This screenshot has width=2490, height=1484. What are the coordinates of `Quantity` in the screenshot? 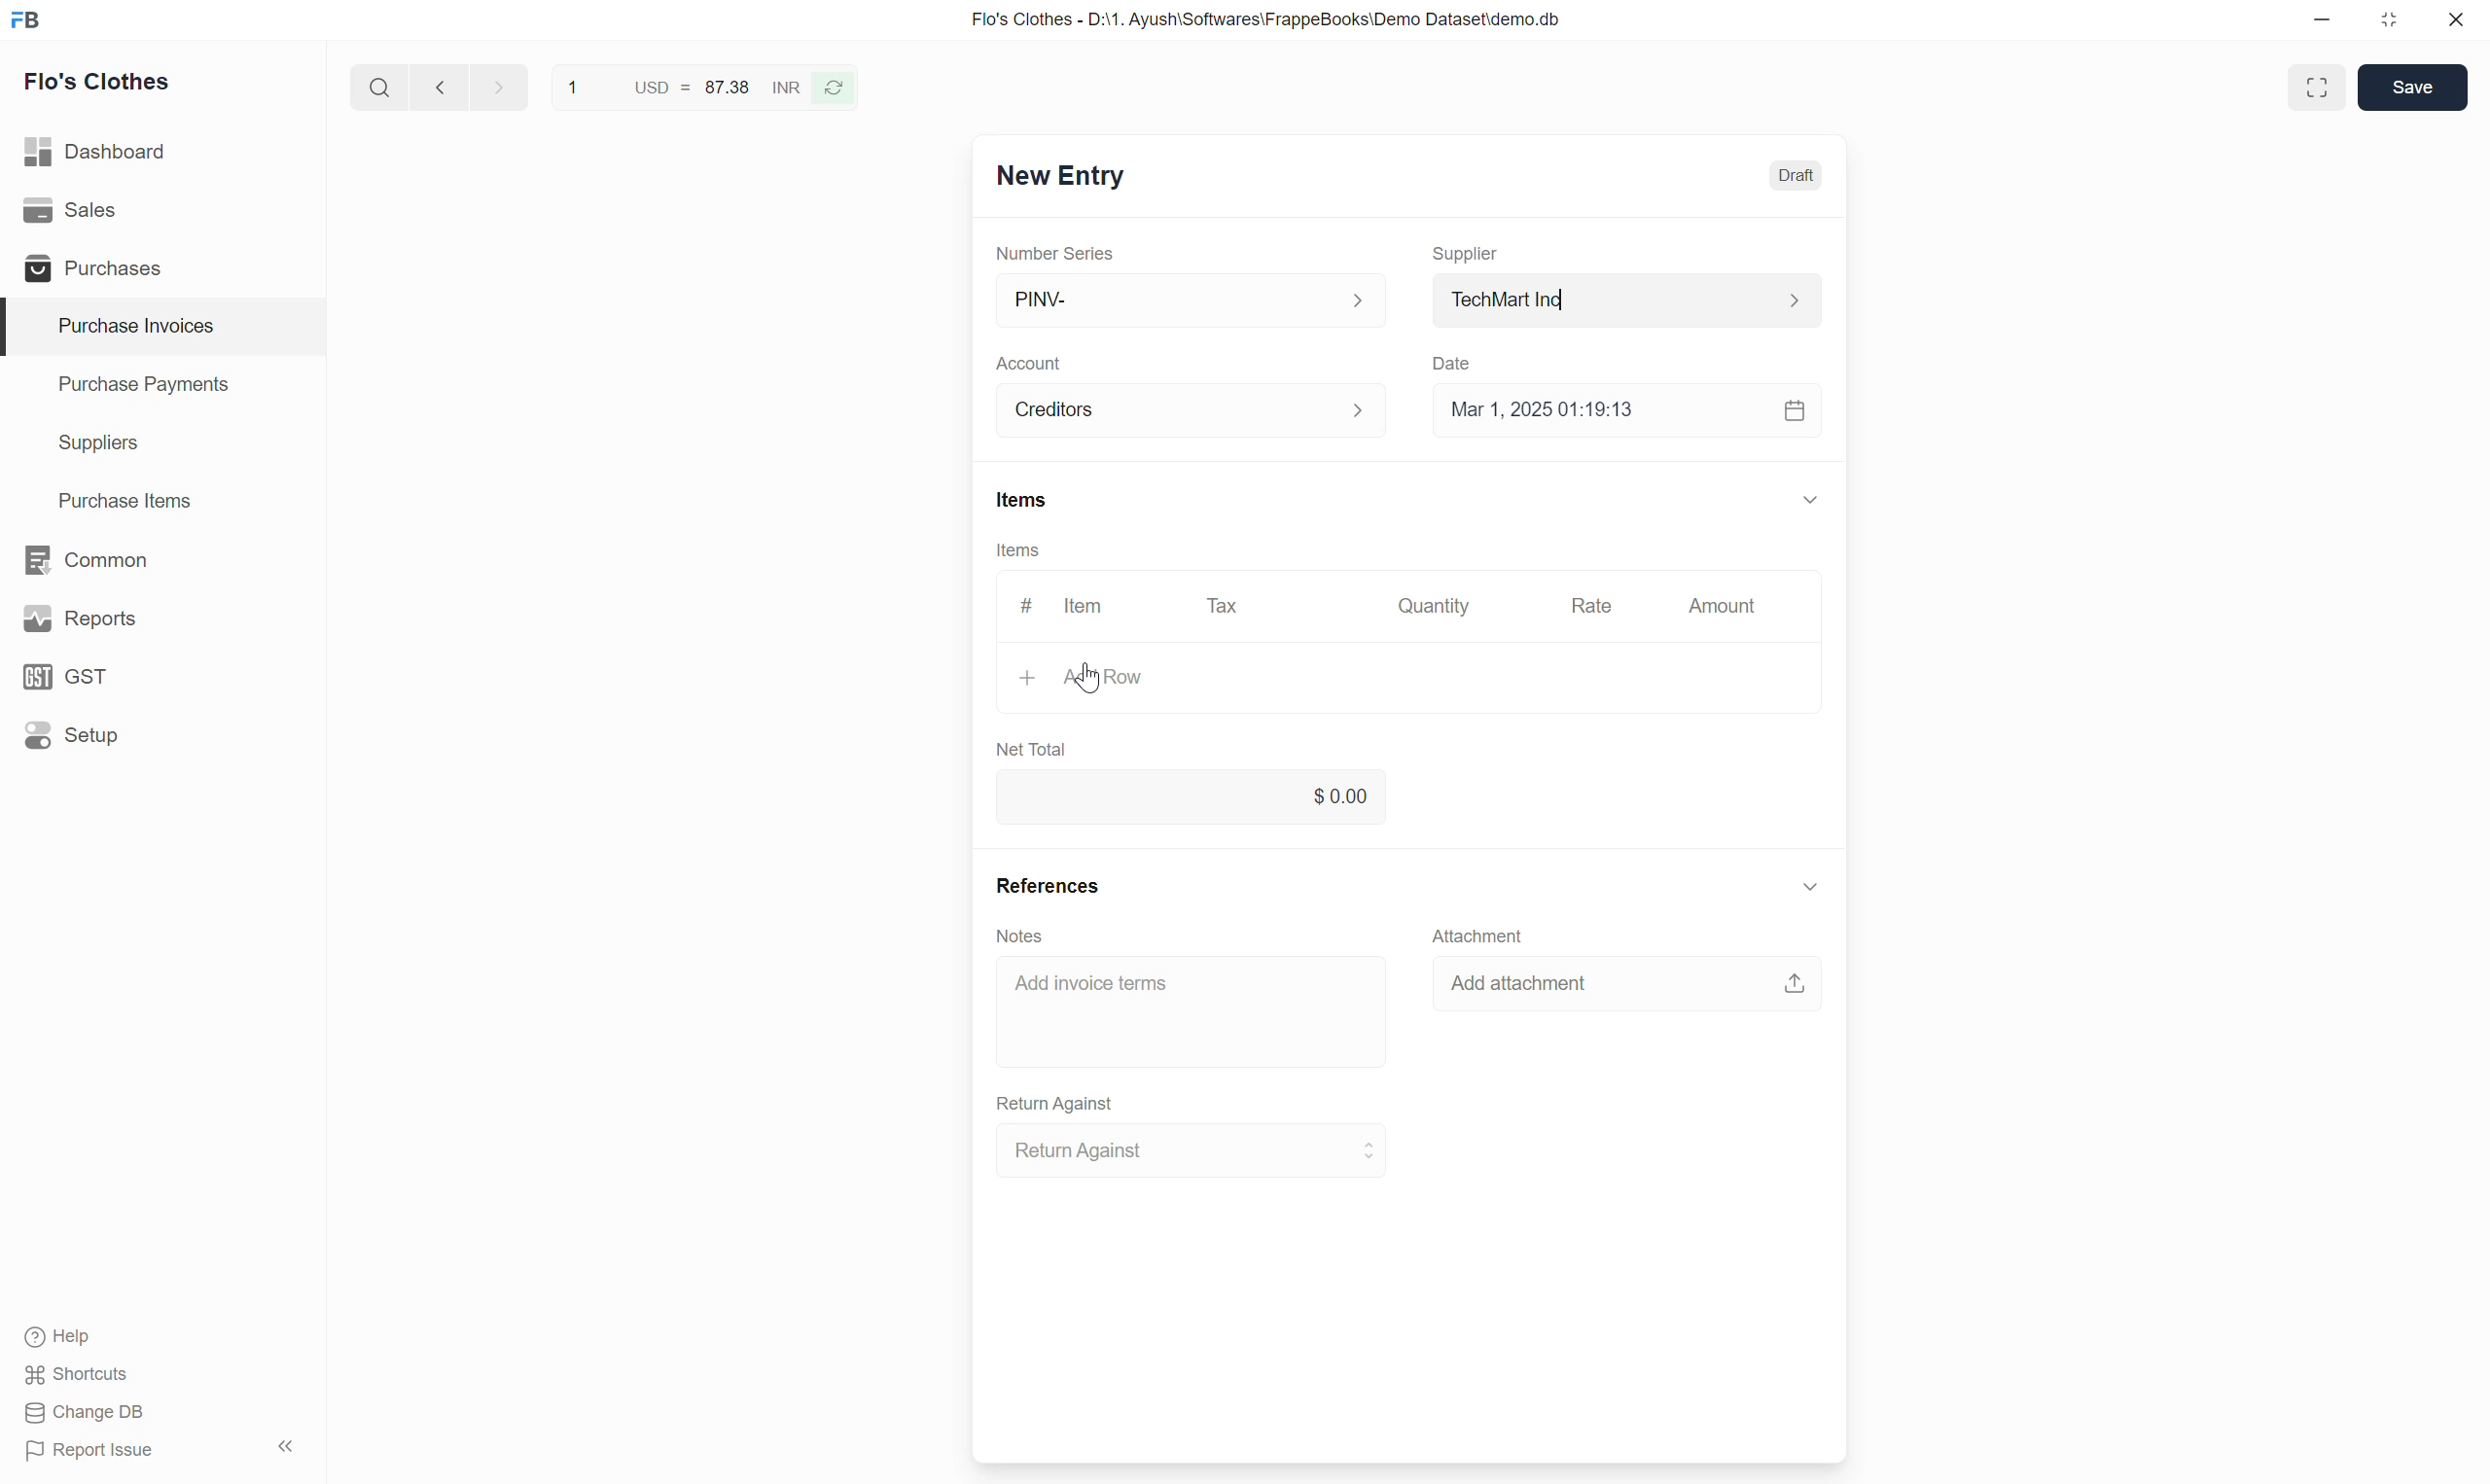 It's located at (1440, 606).